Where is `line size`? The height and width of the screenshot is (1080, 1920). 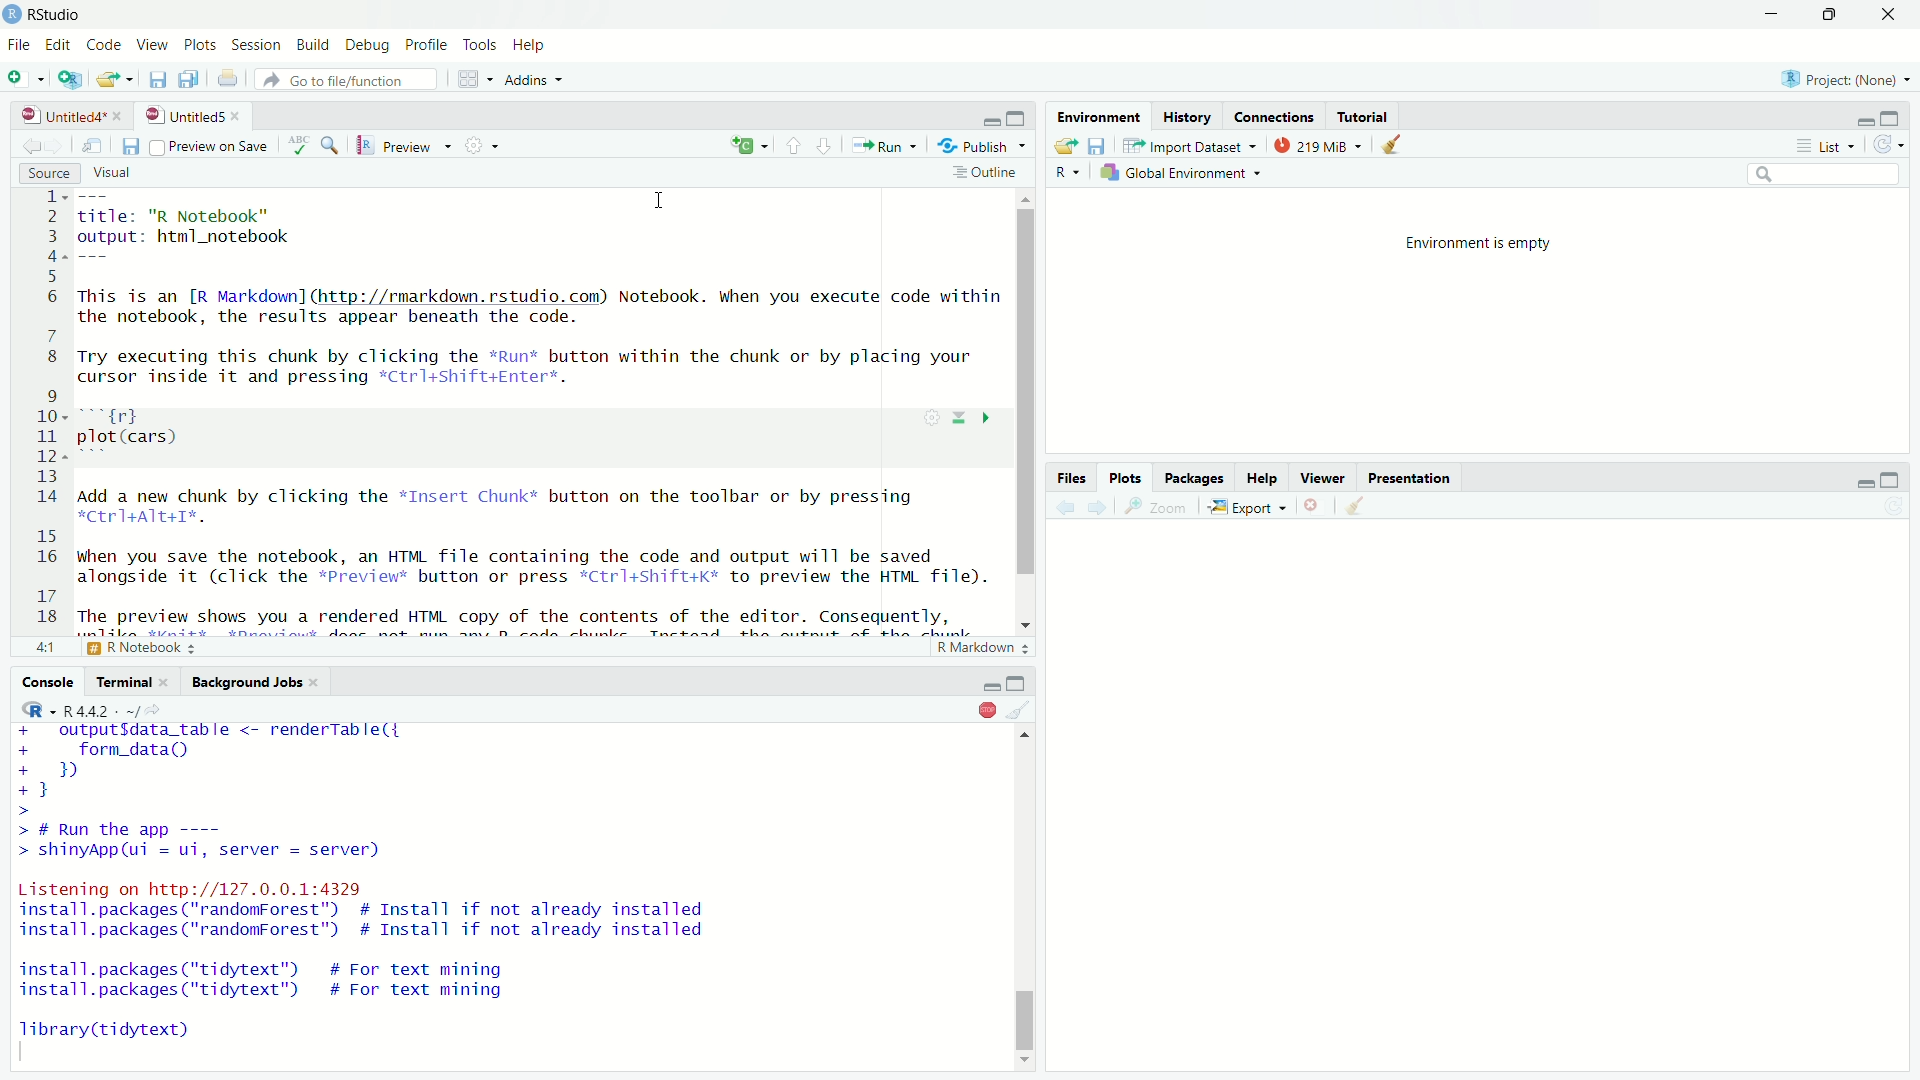 line size is located at coordinates (42, 647).